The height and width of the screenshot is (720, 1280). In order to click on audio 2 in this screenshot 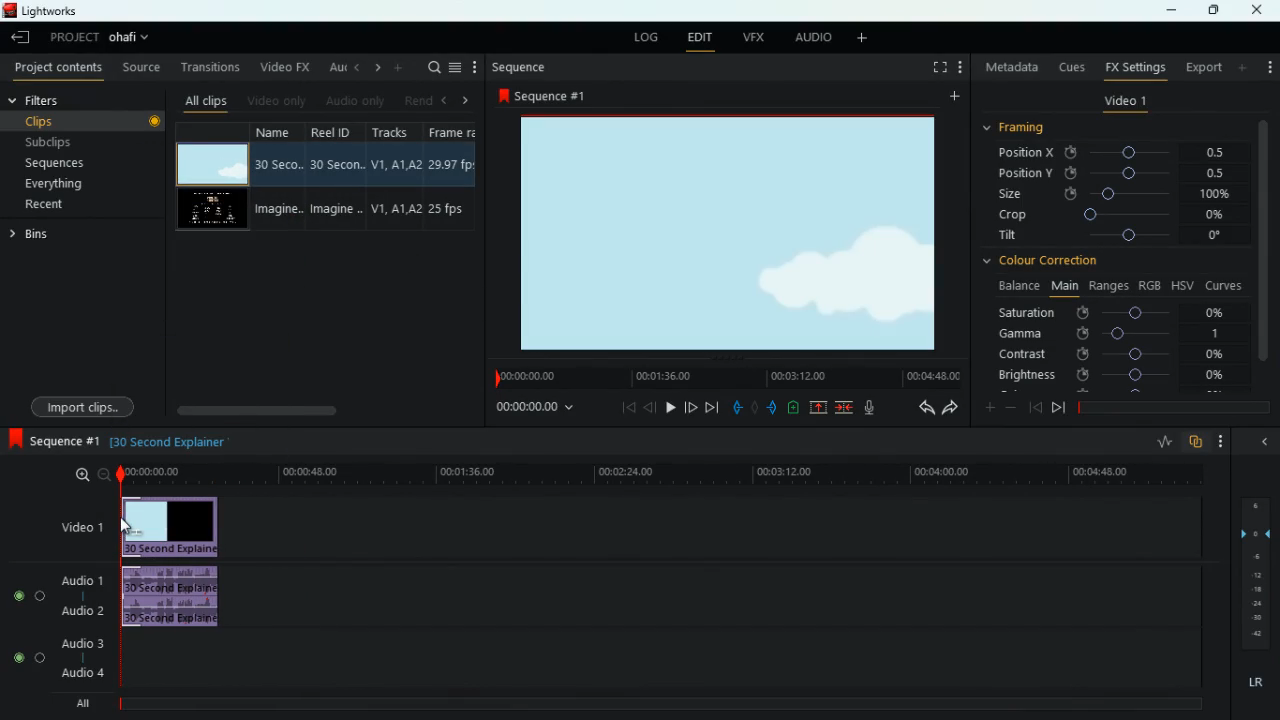, I will do `click(78, 611)`.